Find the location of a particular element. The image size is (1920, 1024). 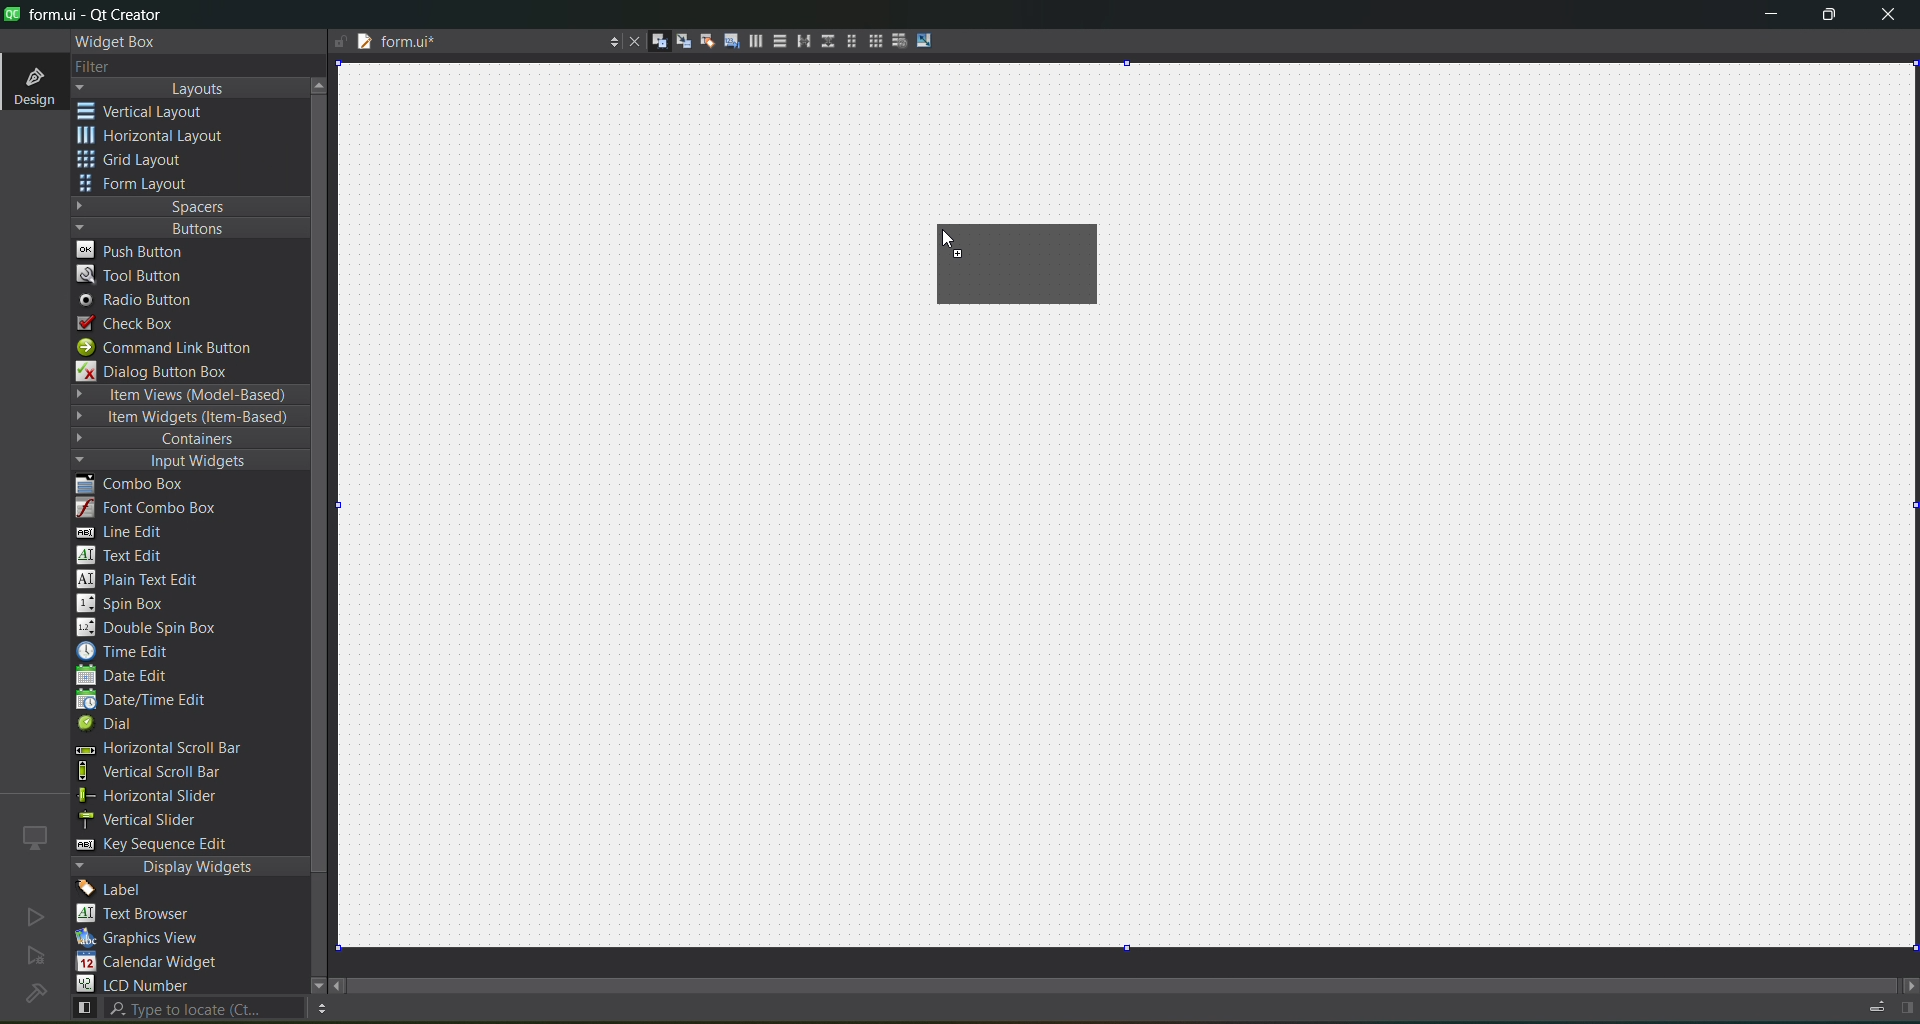

containers is located at coordinates (180, 440).